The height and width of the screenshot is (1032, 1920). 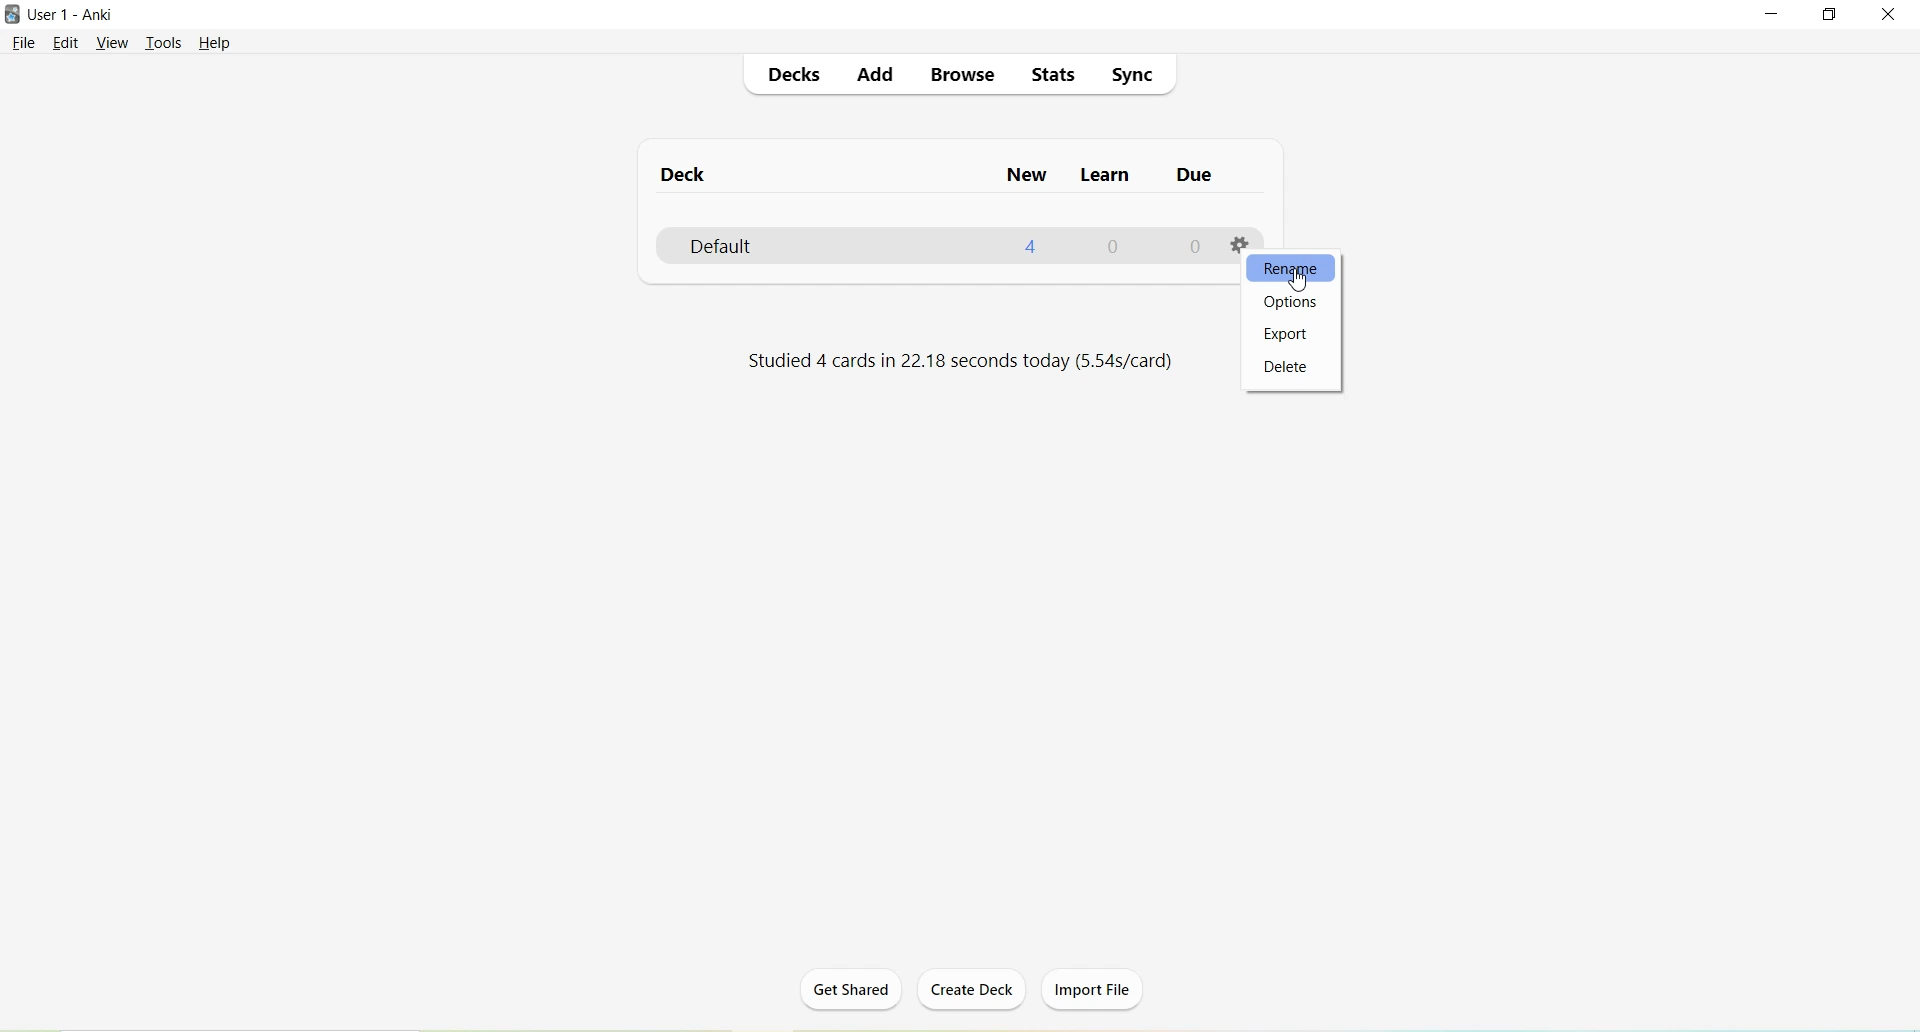 I want to click on 4, so click(x=1032, y=247).